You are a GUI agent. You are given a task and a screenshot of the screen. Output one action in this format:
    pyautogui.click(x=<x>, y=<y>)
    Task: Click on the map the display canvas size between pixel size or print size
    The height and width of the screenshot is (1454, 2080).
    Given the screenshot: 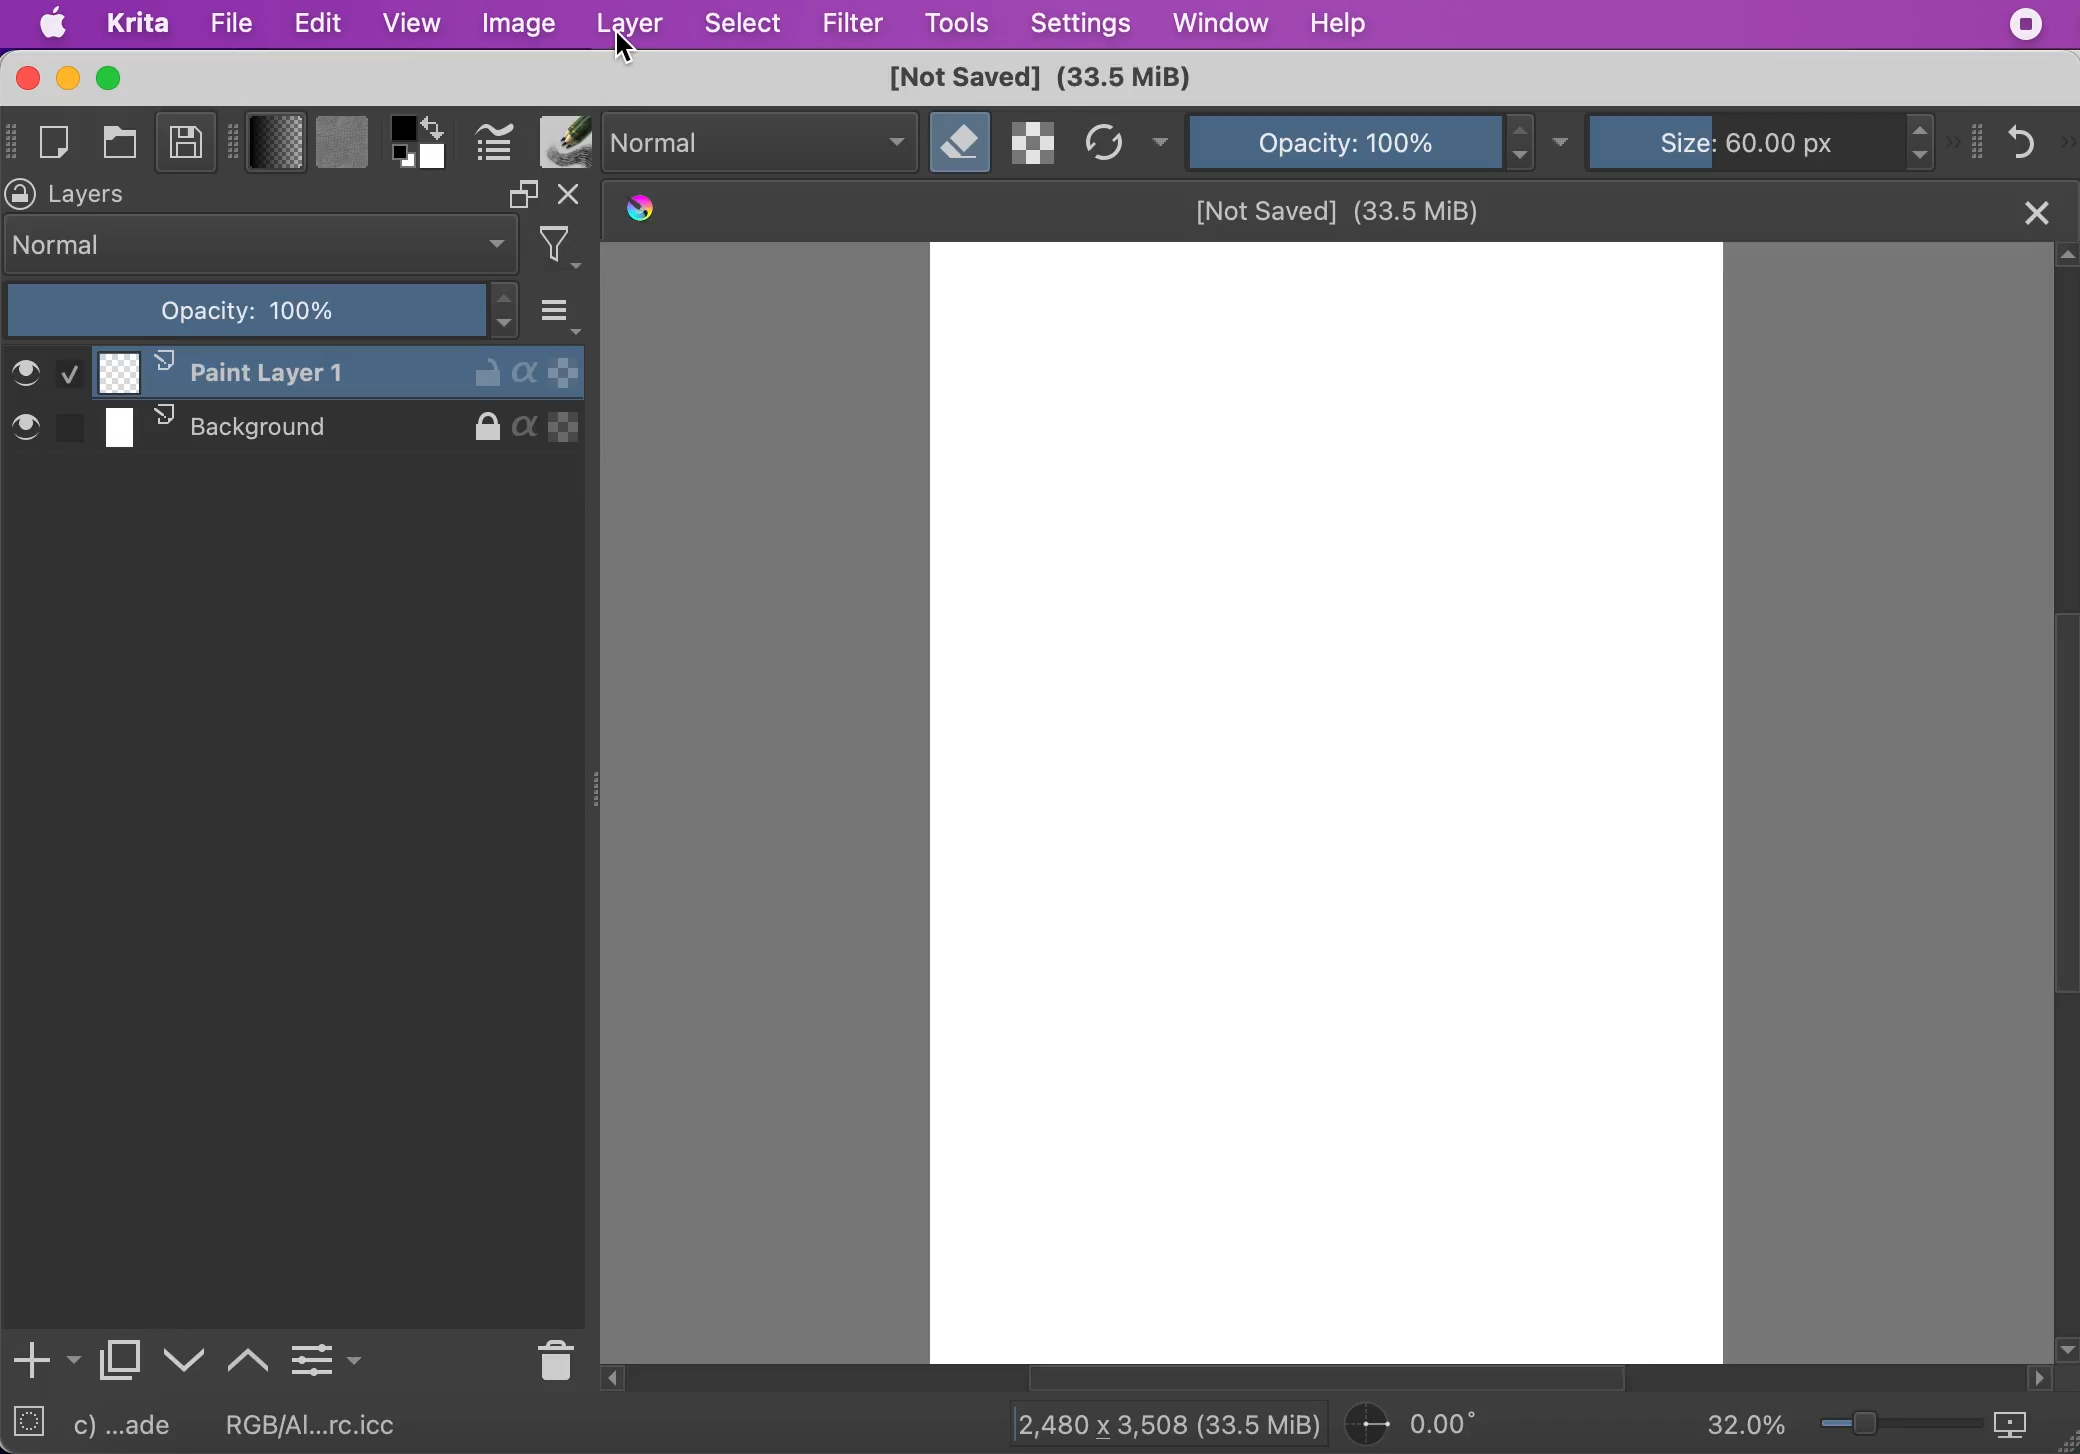 What is the action you would take?
    pyautogui.click(x=2024, y=1426)
    